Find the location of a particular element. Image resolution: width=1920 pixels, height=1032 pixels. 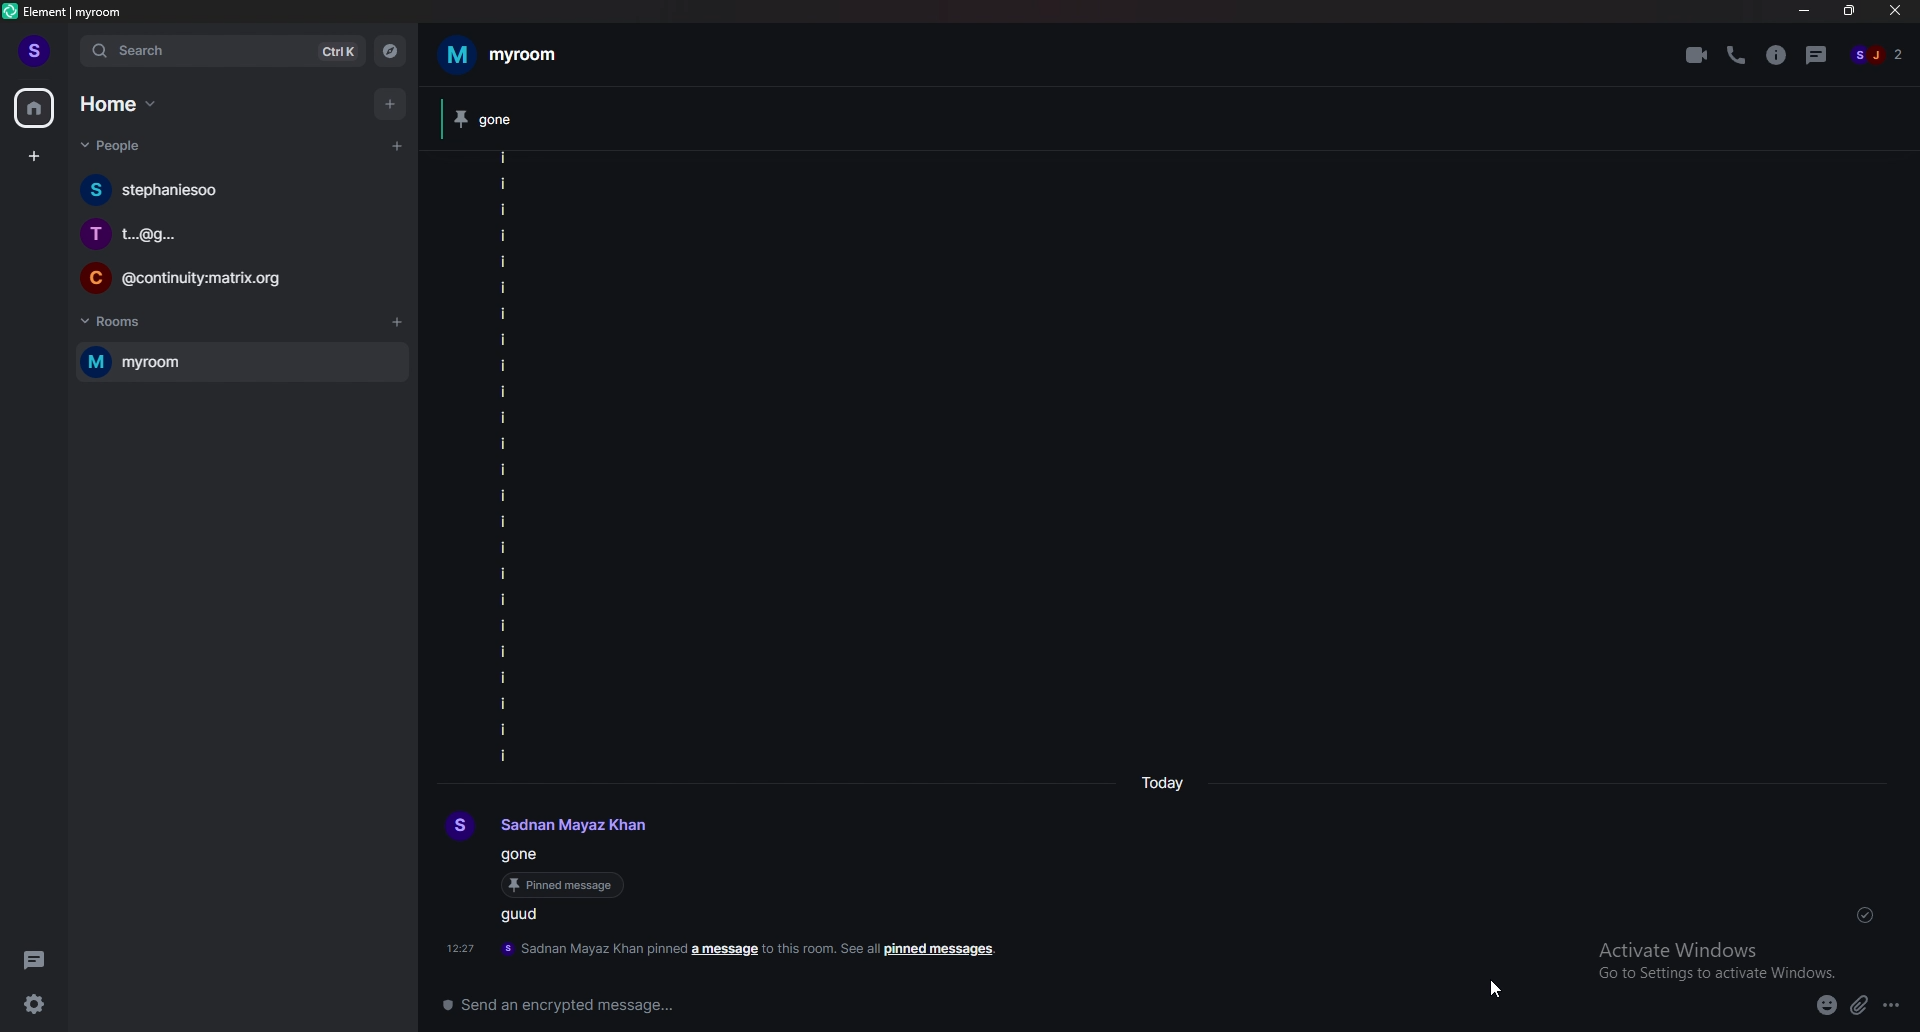

home is located at coordinates (118, 104).